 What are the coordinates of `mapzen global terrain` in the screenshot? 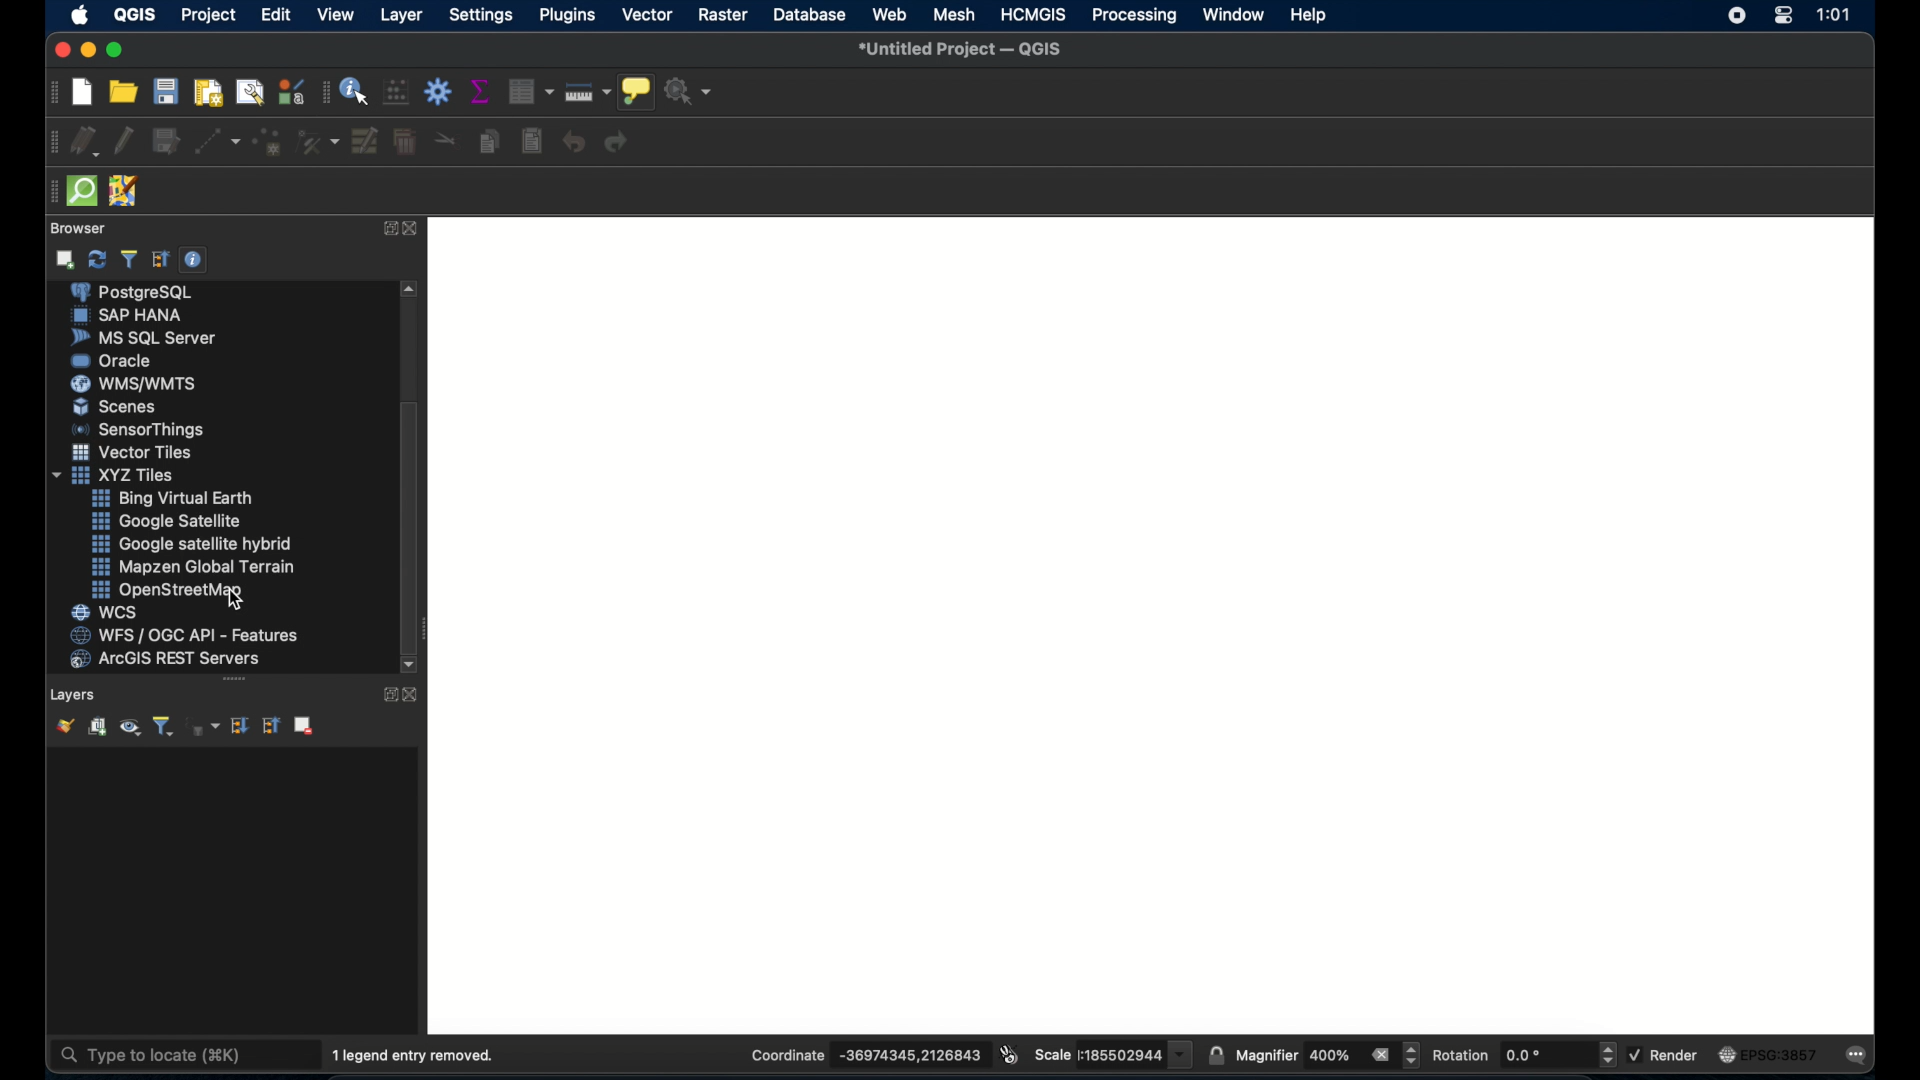 It's located at (197, 567).